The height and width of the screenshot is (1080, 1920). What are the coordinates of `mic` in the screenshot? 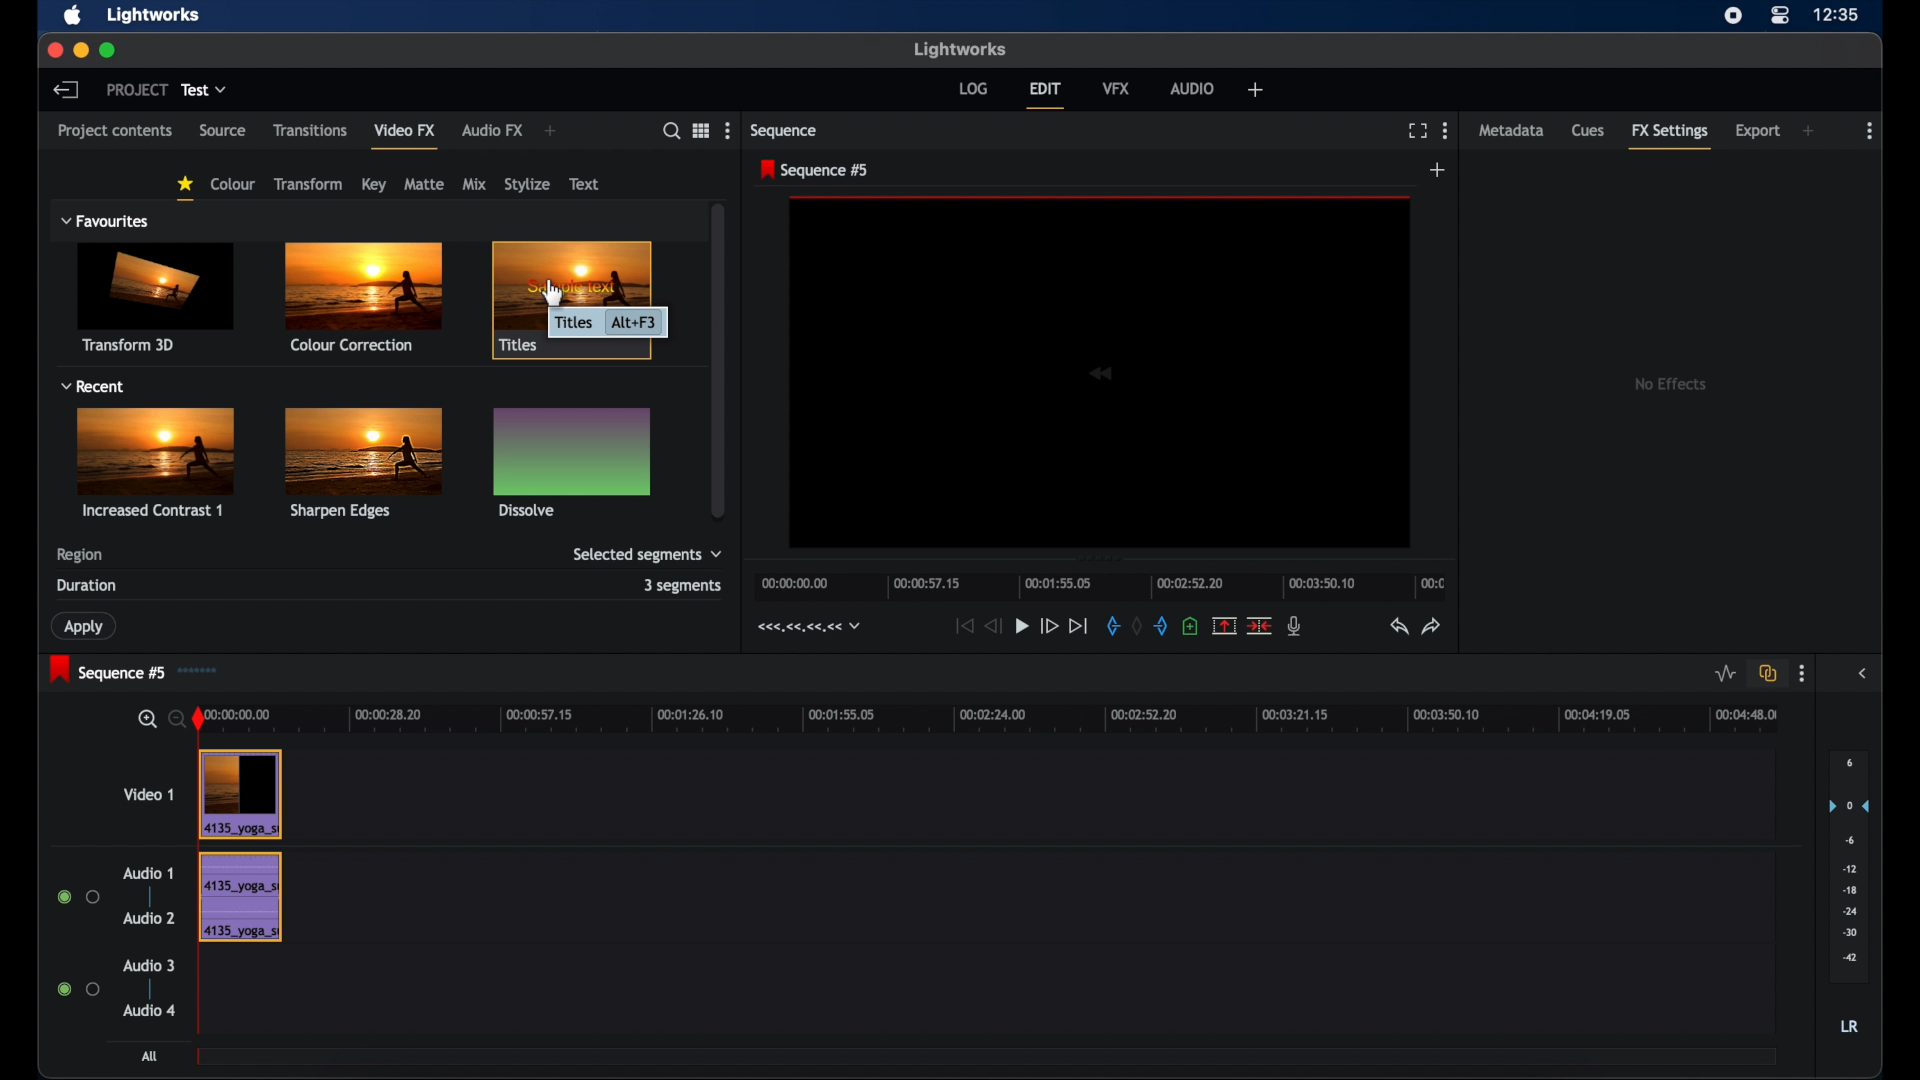 It's located at (1296, 626).